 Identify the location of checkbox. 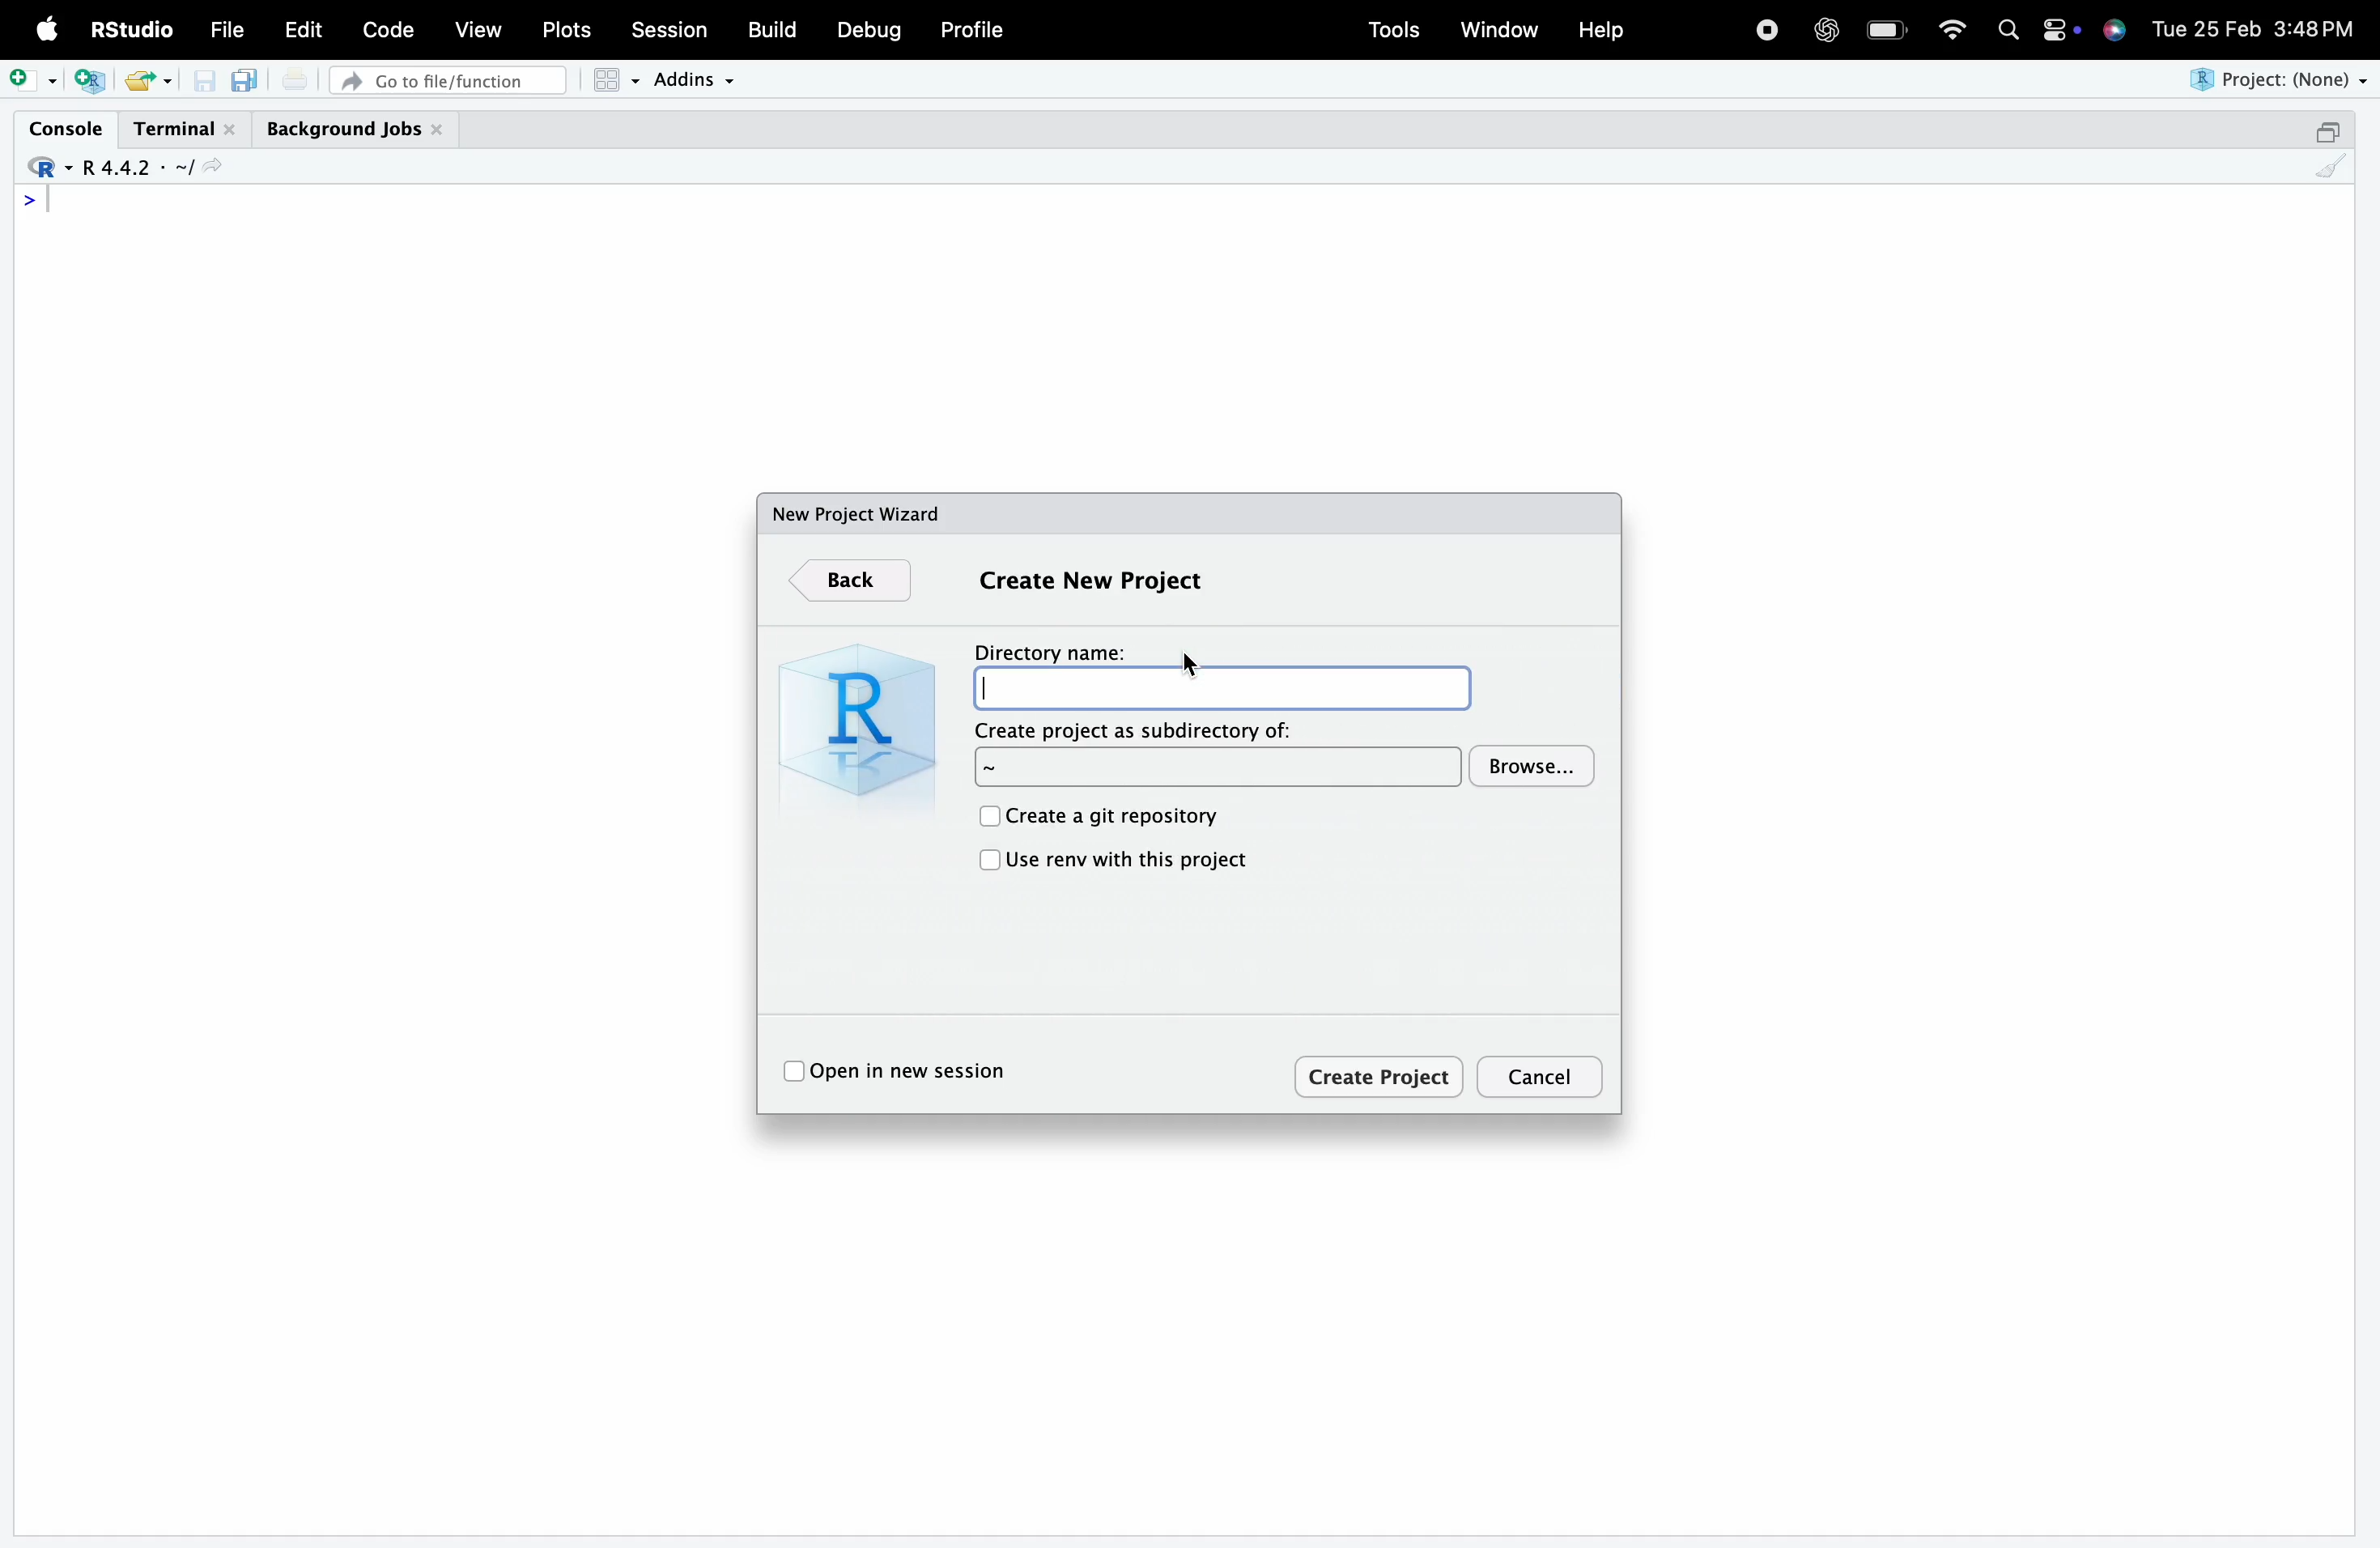
(987, 862).